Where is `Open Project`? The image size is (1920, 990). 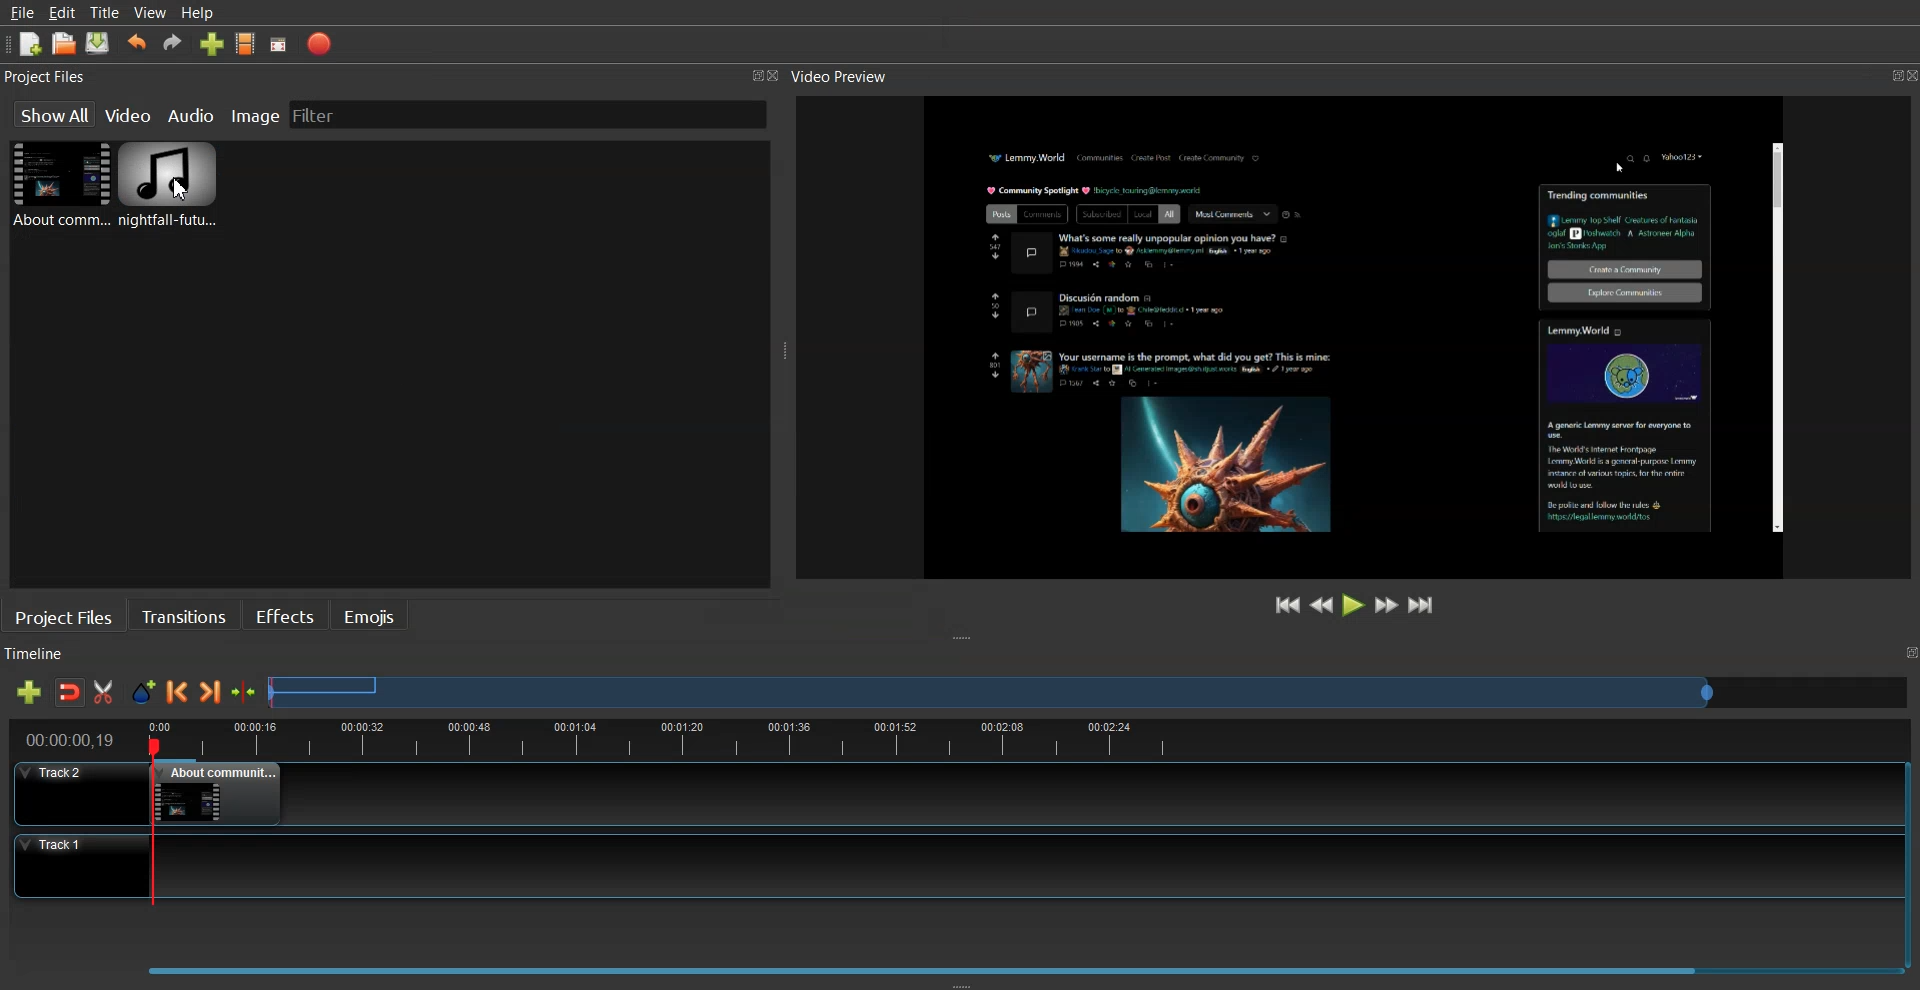
Open Project is located at coordinates (64, 43).